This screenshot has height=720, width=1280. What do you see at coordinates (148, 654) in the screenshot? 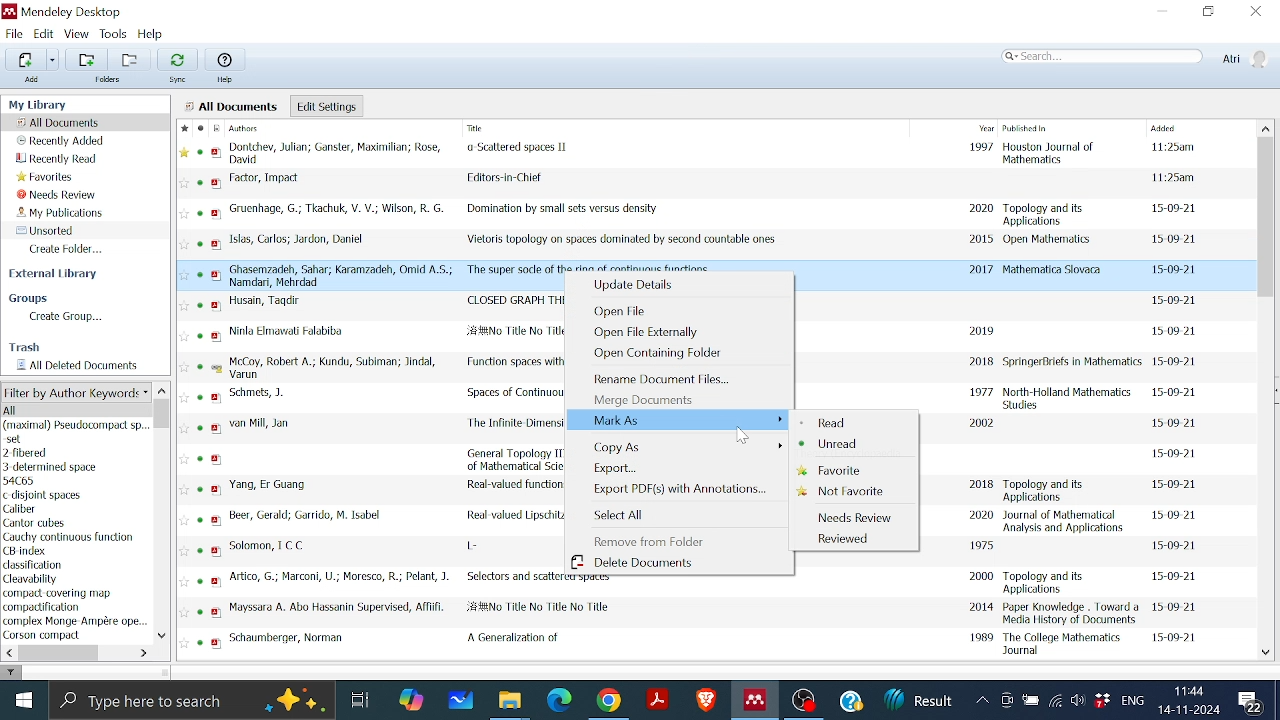
I see `Move right` at bounding box center [148, 654].